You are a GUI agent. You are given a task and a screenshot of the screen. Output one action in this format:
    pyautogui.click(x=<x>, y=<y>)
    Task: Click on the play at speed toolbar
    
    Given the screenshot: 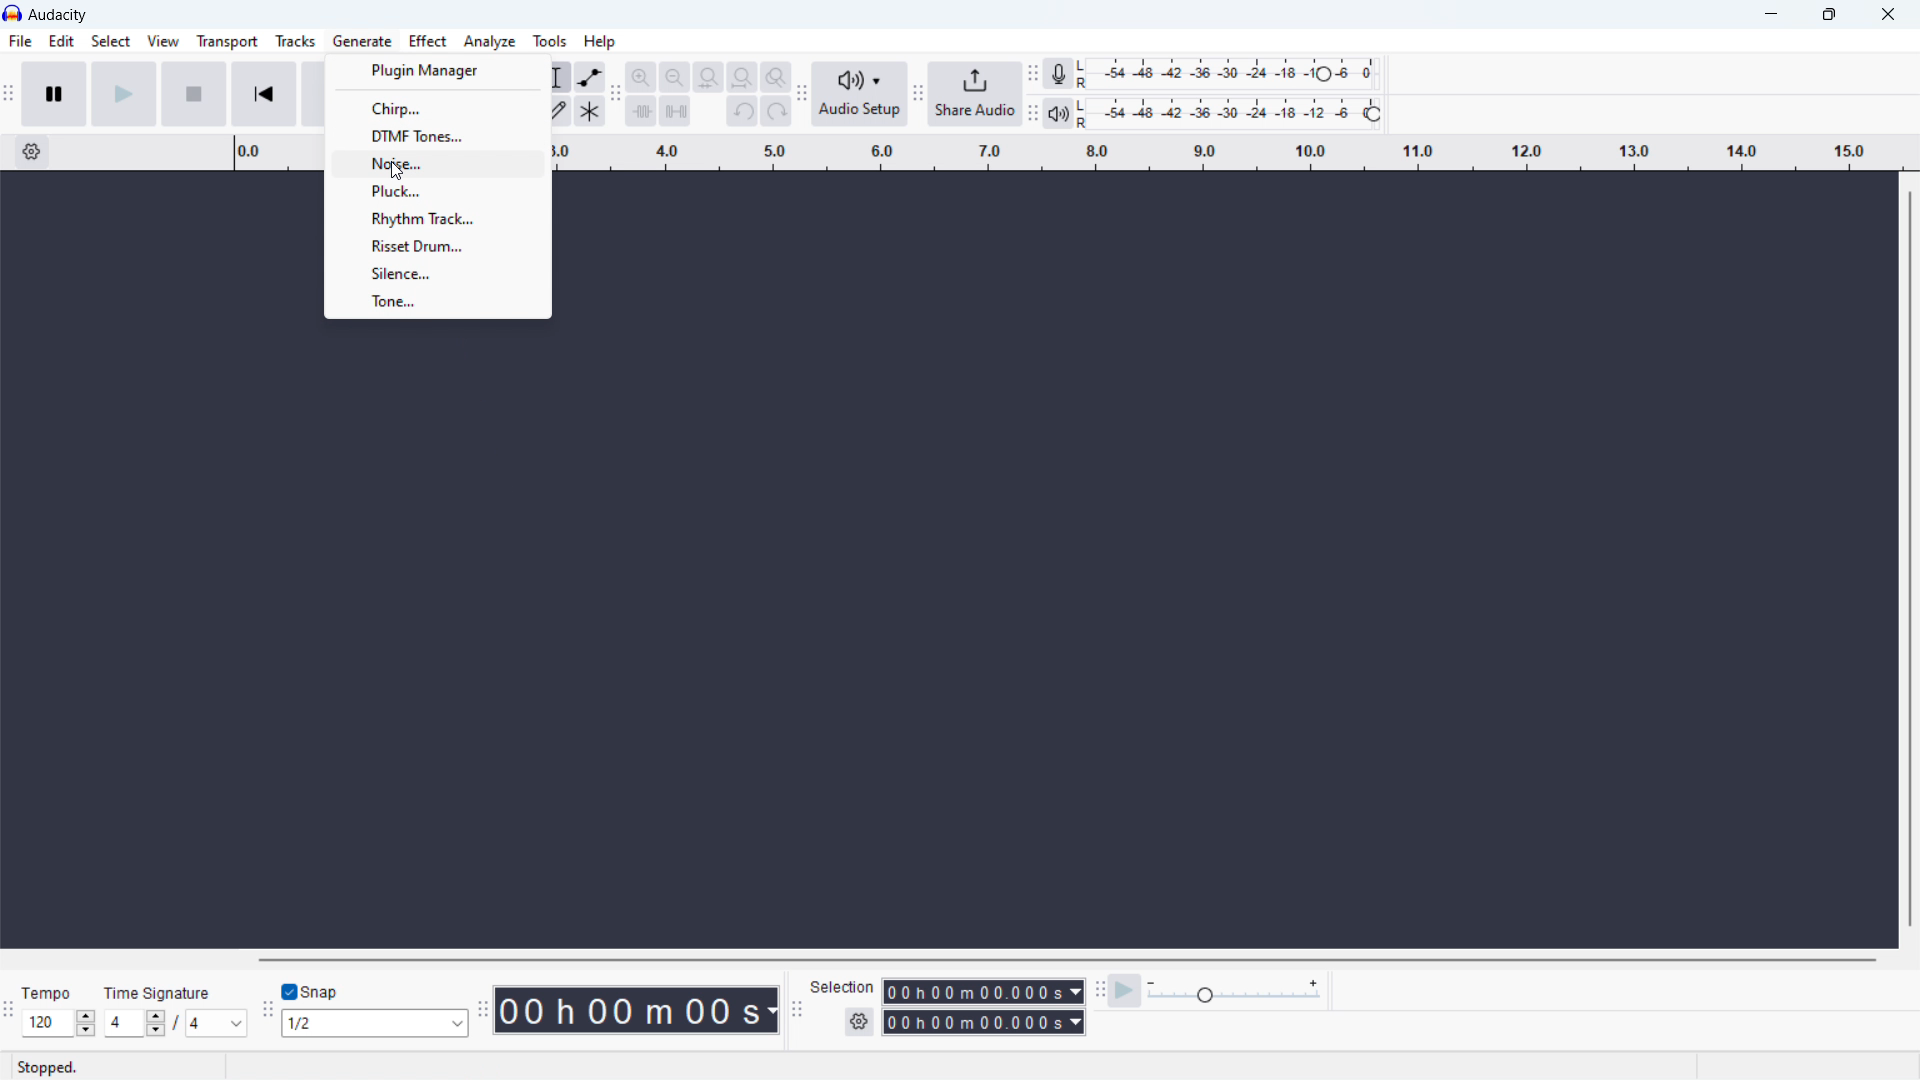 What is the action you would take?
    pyautogui.click(x=1100, y=989)
    